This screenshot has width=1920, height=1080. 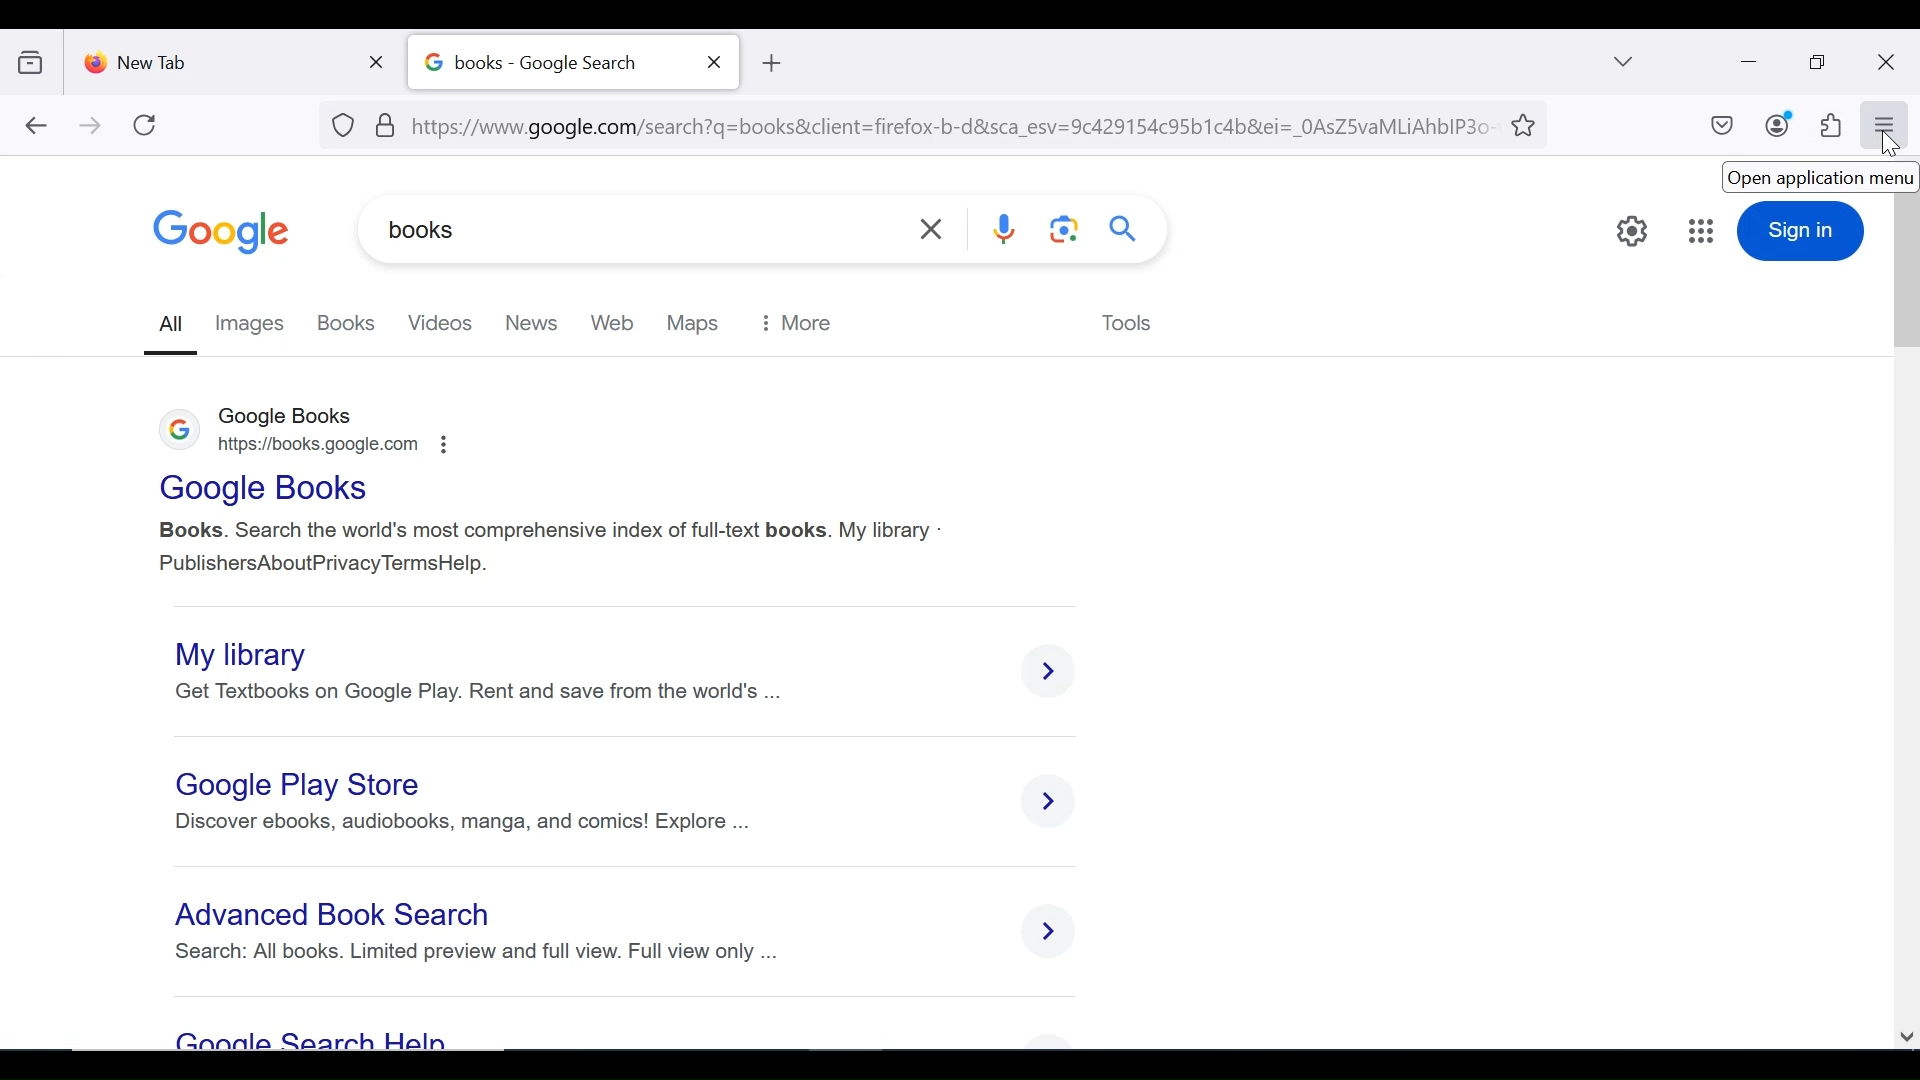 I want to click on Books. Search the world's most comprehensive index of full-text books. My library -
PublishersAboutPrivacy TermsHelp., so click(x=550, y=548).